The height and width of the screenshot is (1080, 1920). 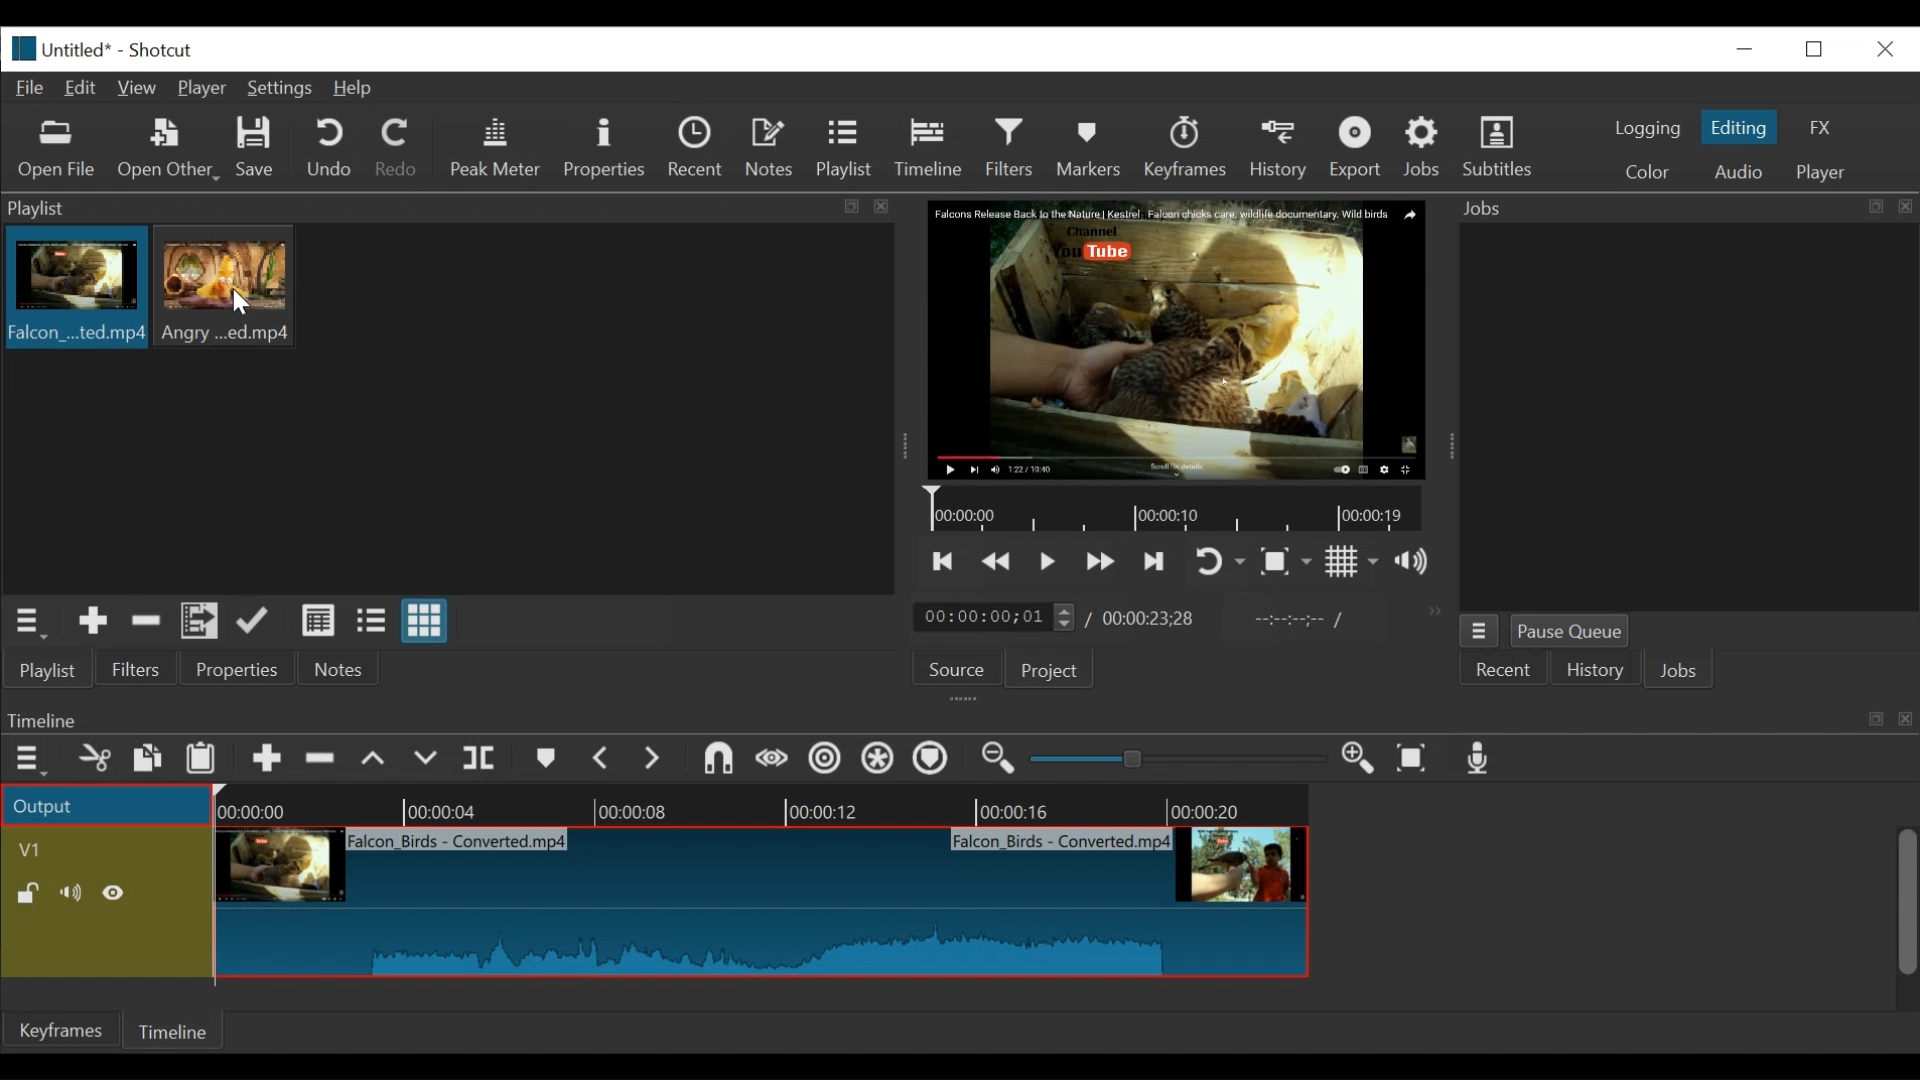 What do you see at coordinates (766, 805) in the screenshot?
I see `Timeline` at bounding box center [766, 805].